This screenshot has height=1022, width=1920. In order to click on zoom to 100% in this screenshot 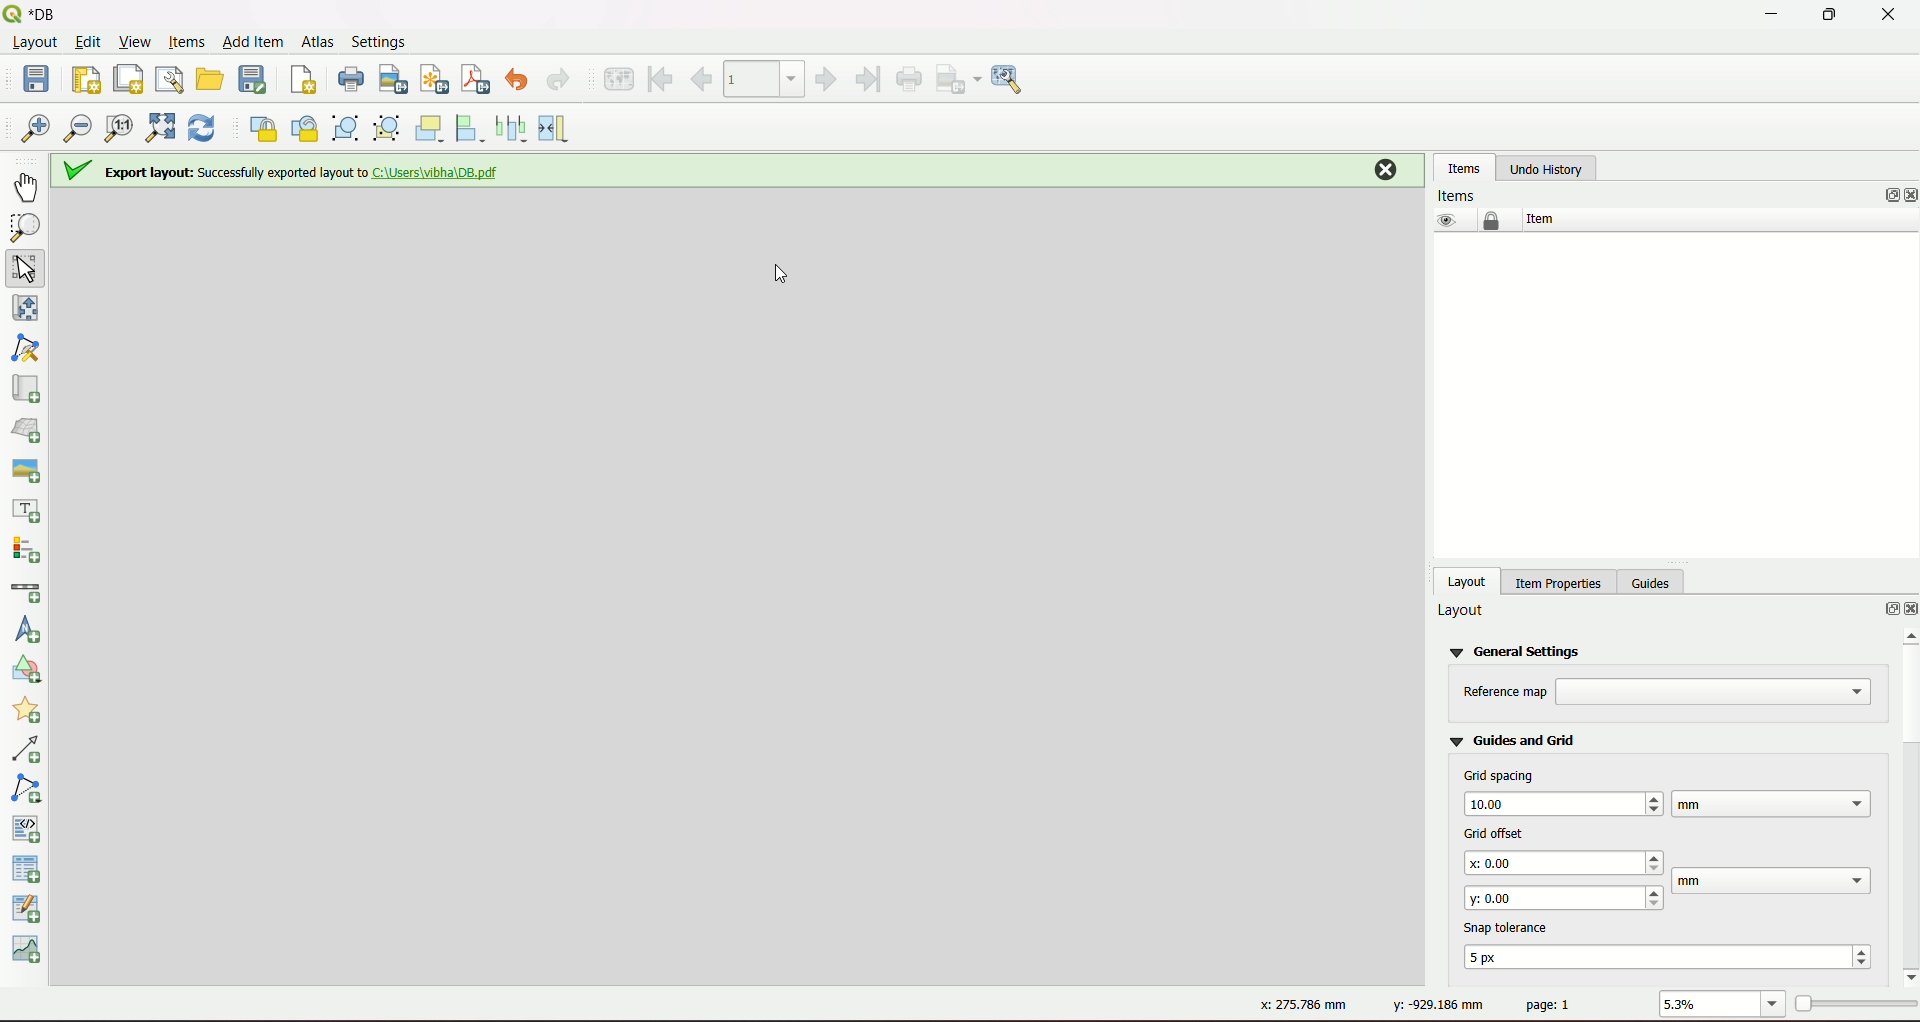, I will do `click(119, 131)`.